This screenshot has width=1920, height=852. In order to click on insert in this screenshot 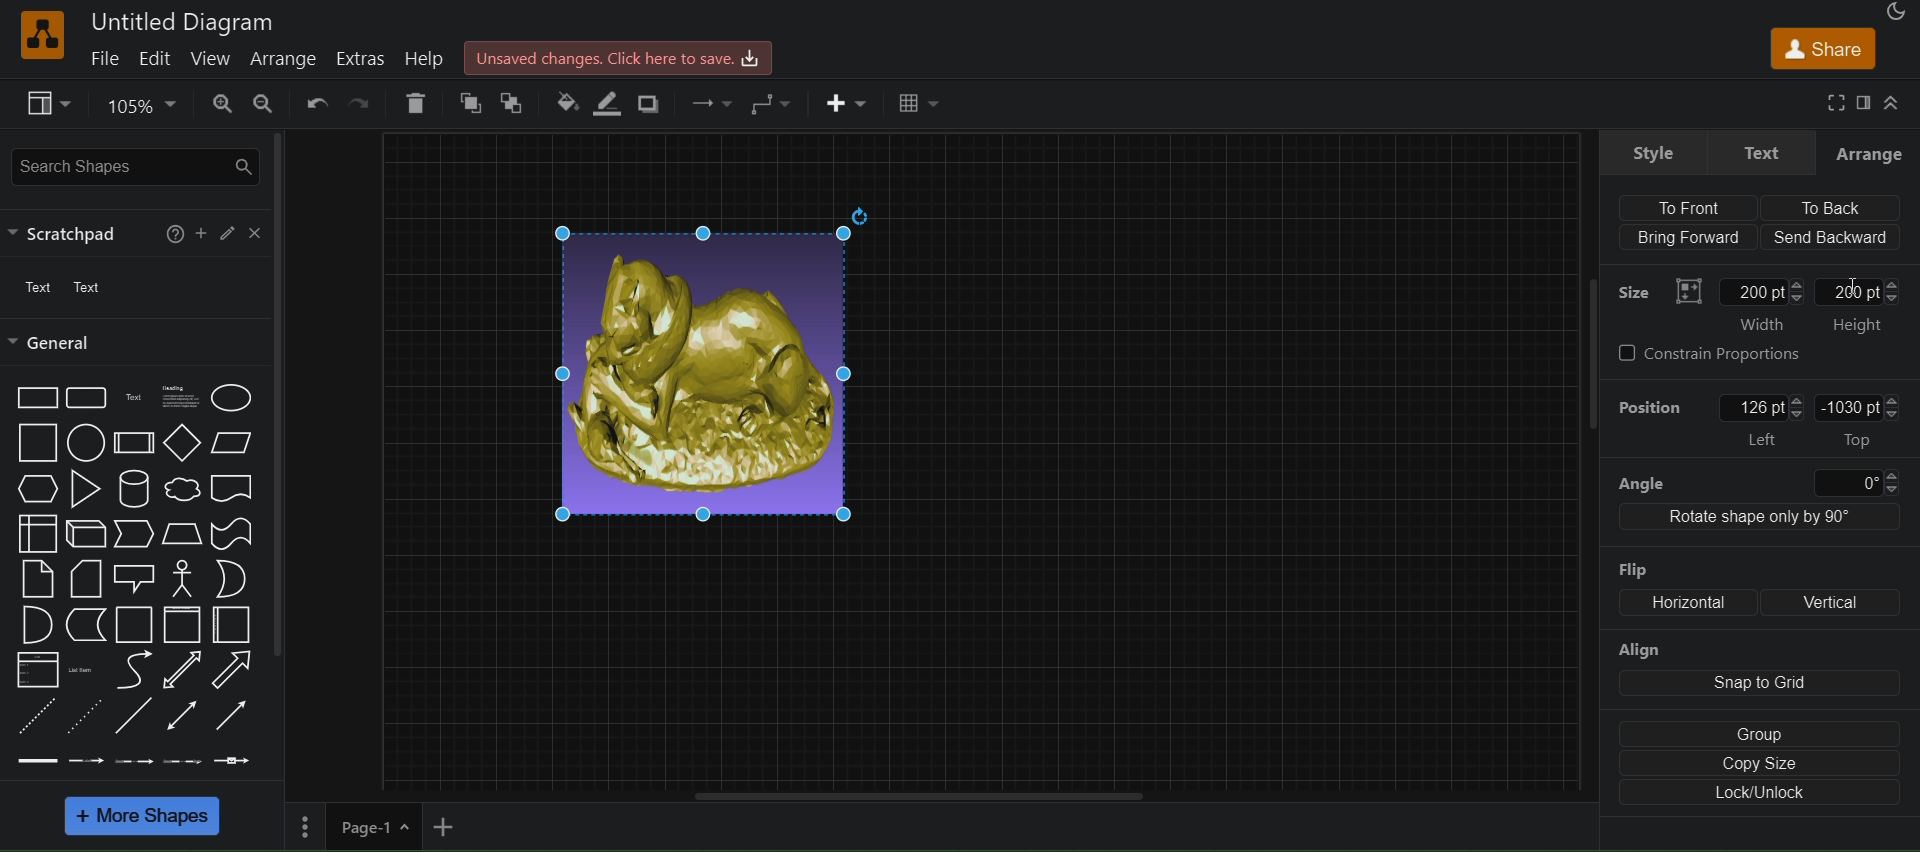, I will do `click(847, 107)`.